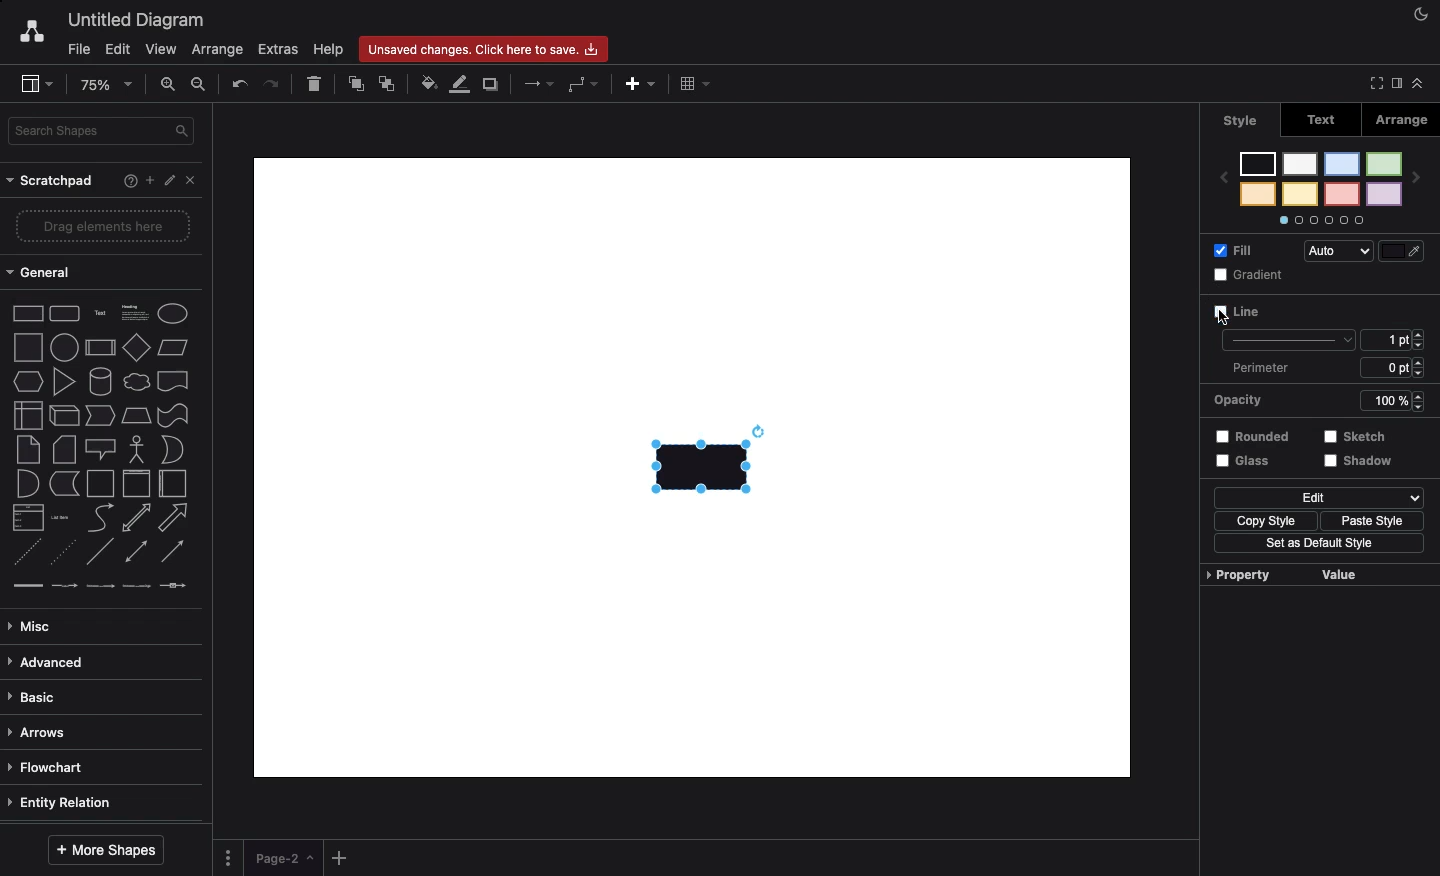 The image size is (1440, 876). What do you see at coordinates (167, 180) in the screenshot?
I see `Edit` at bounding box center [167, 180].